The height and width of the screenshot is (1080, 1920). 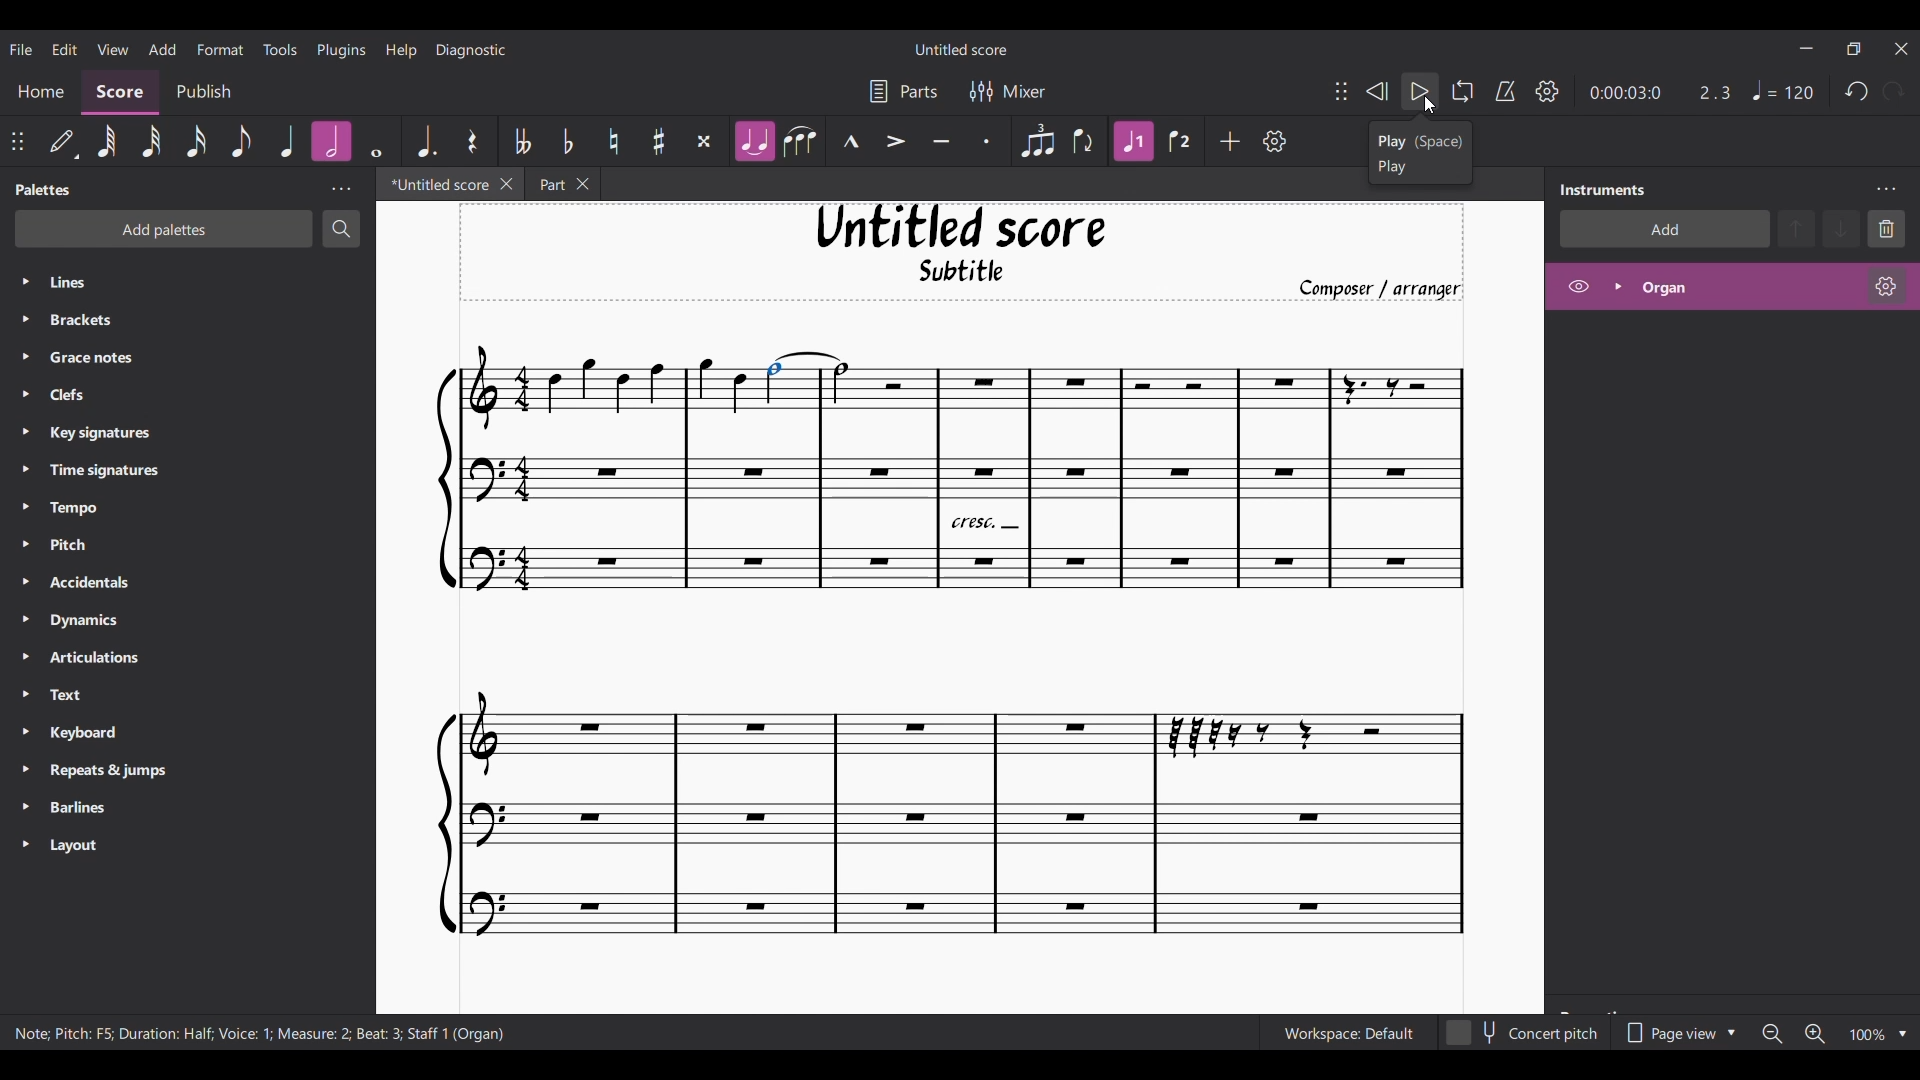 I want to click on Add, so click(x=1230, y=141).